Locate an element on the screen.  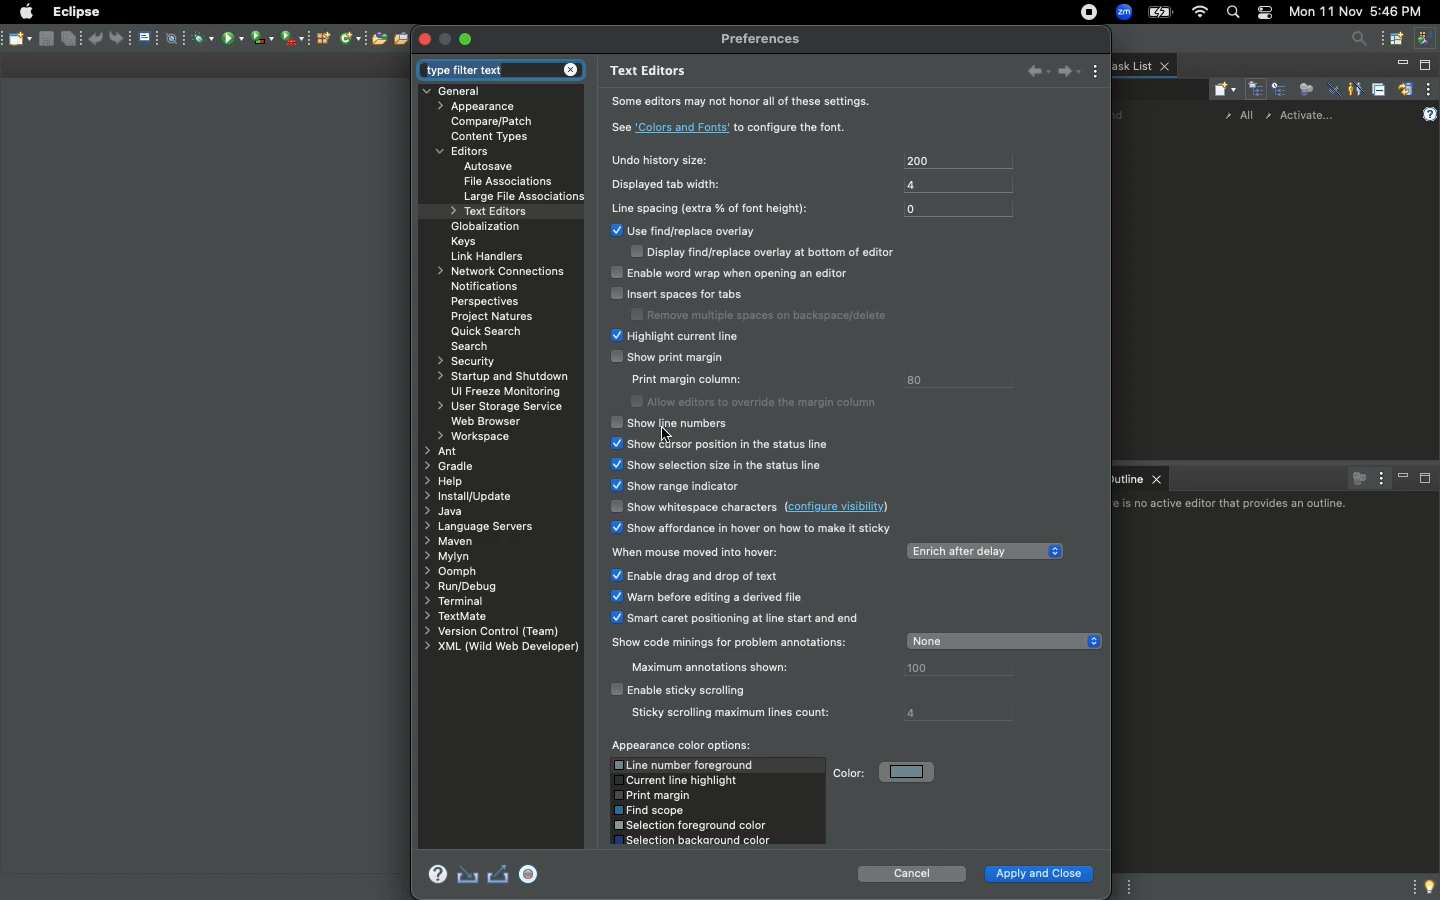
Terminal is located at coordinates (454, 599).